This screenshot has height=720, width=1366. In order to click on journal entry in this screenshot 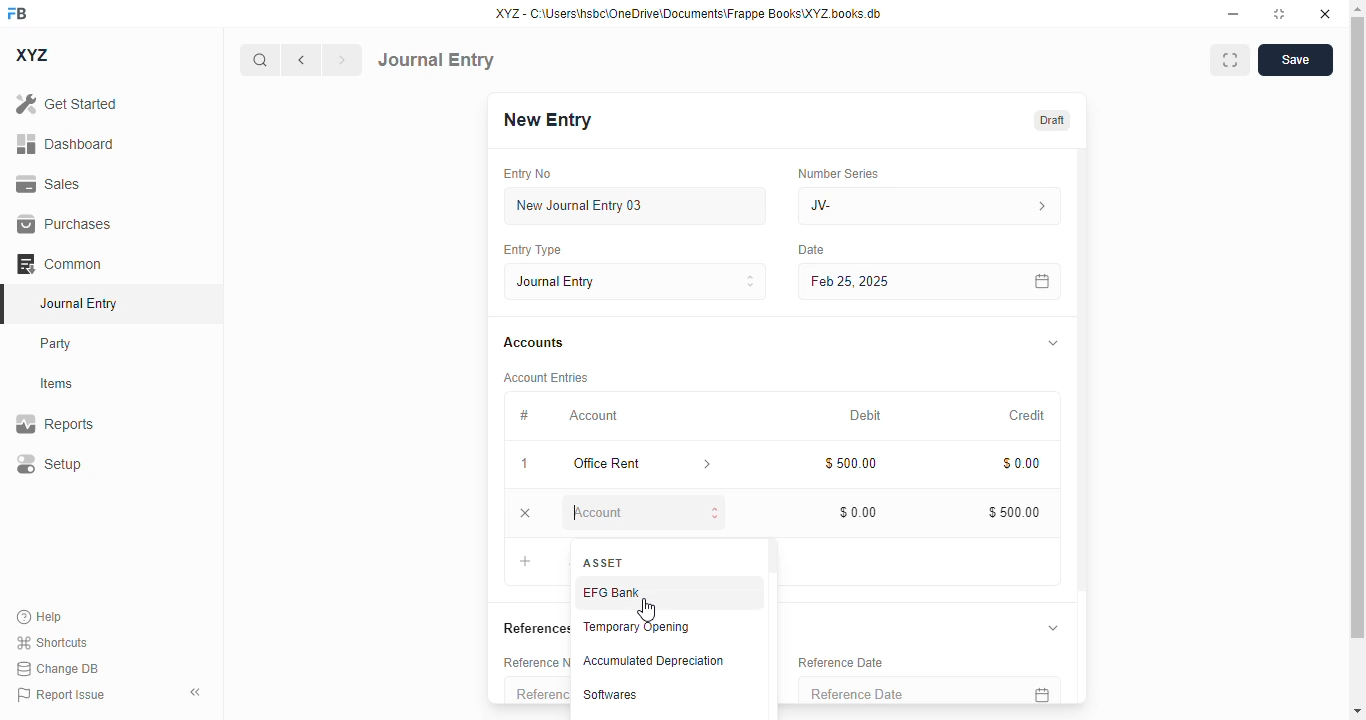, I will do `click(77, 303)`.